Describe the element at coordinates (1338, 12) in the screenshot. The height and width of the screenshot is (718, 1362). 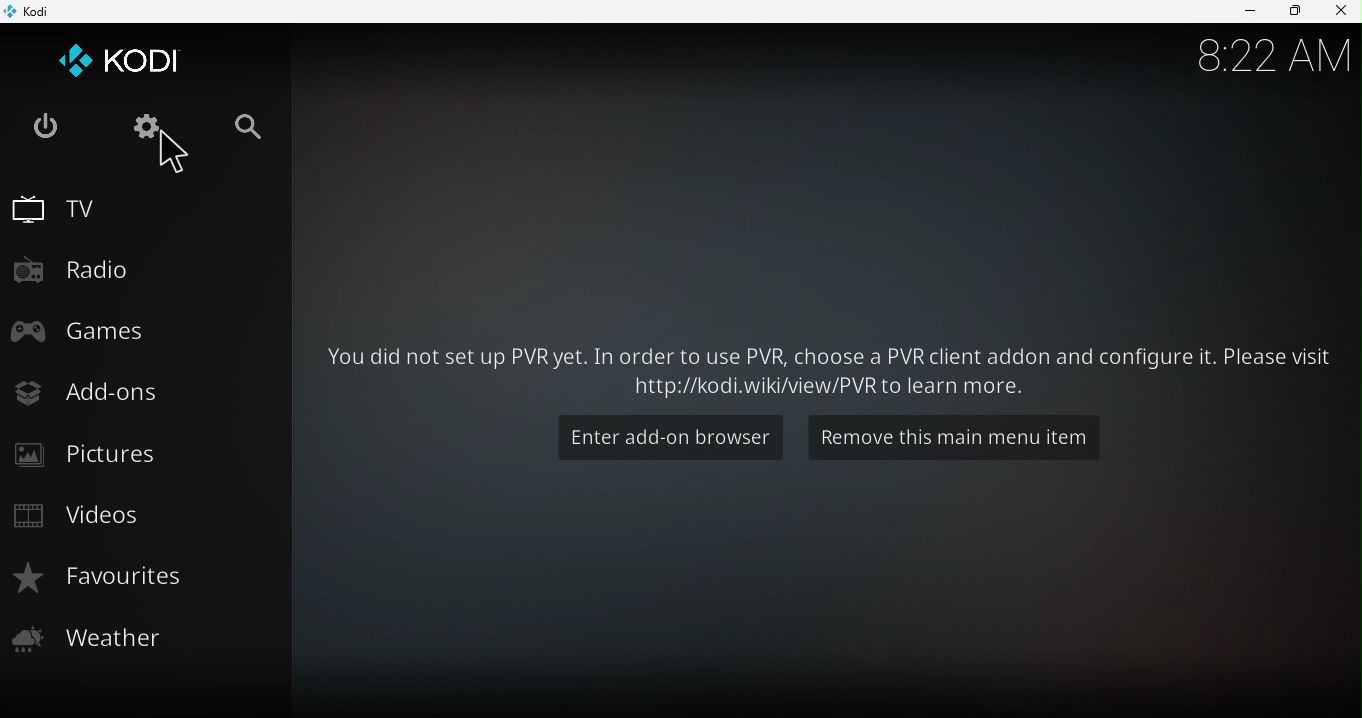
I see `Close` at that location.